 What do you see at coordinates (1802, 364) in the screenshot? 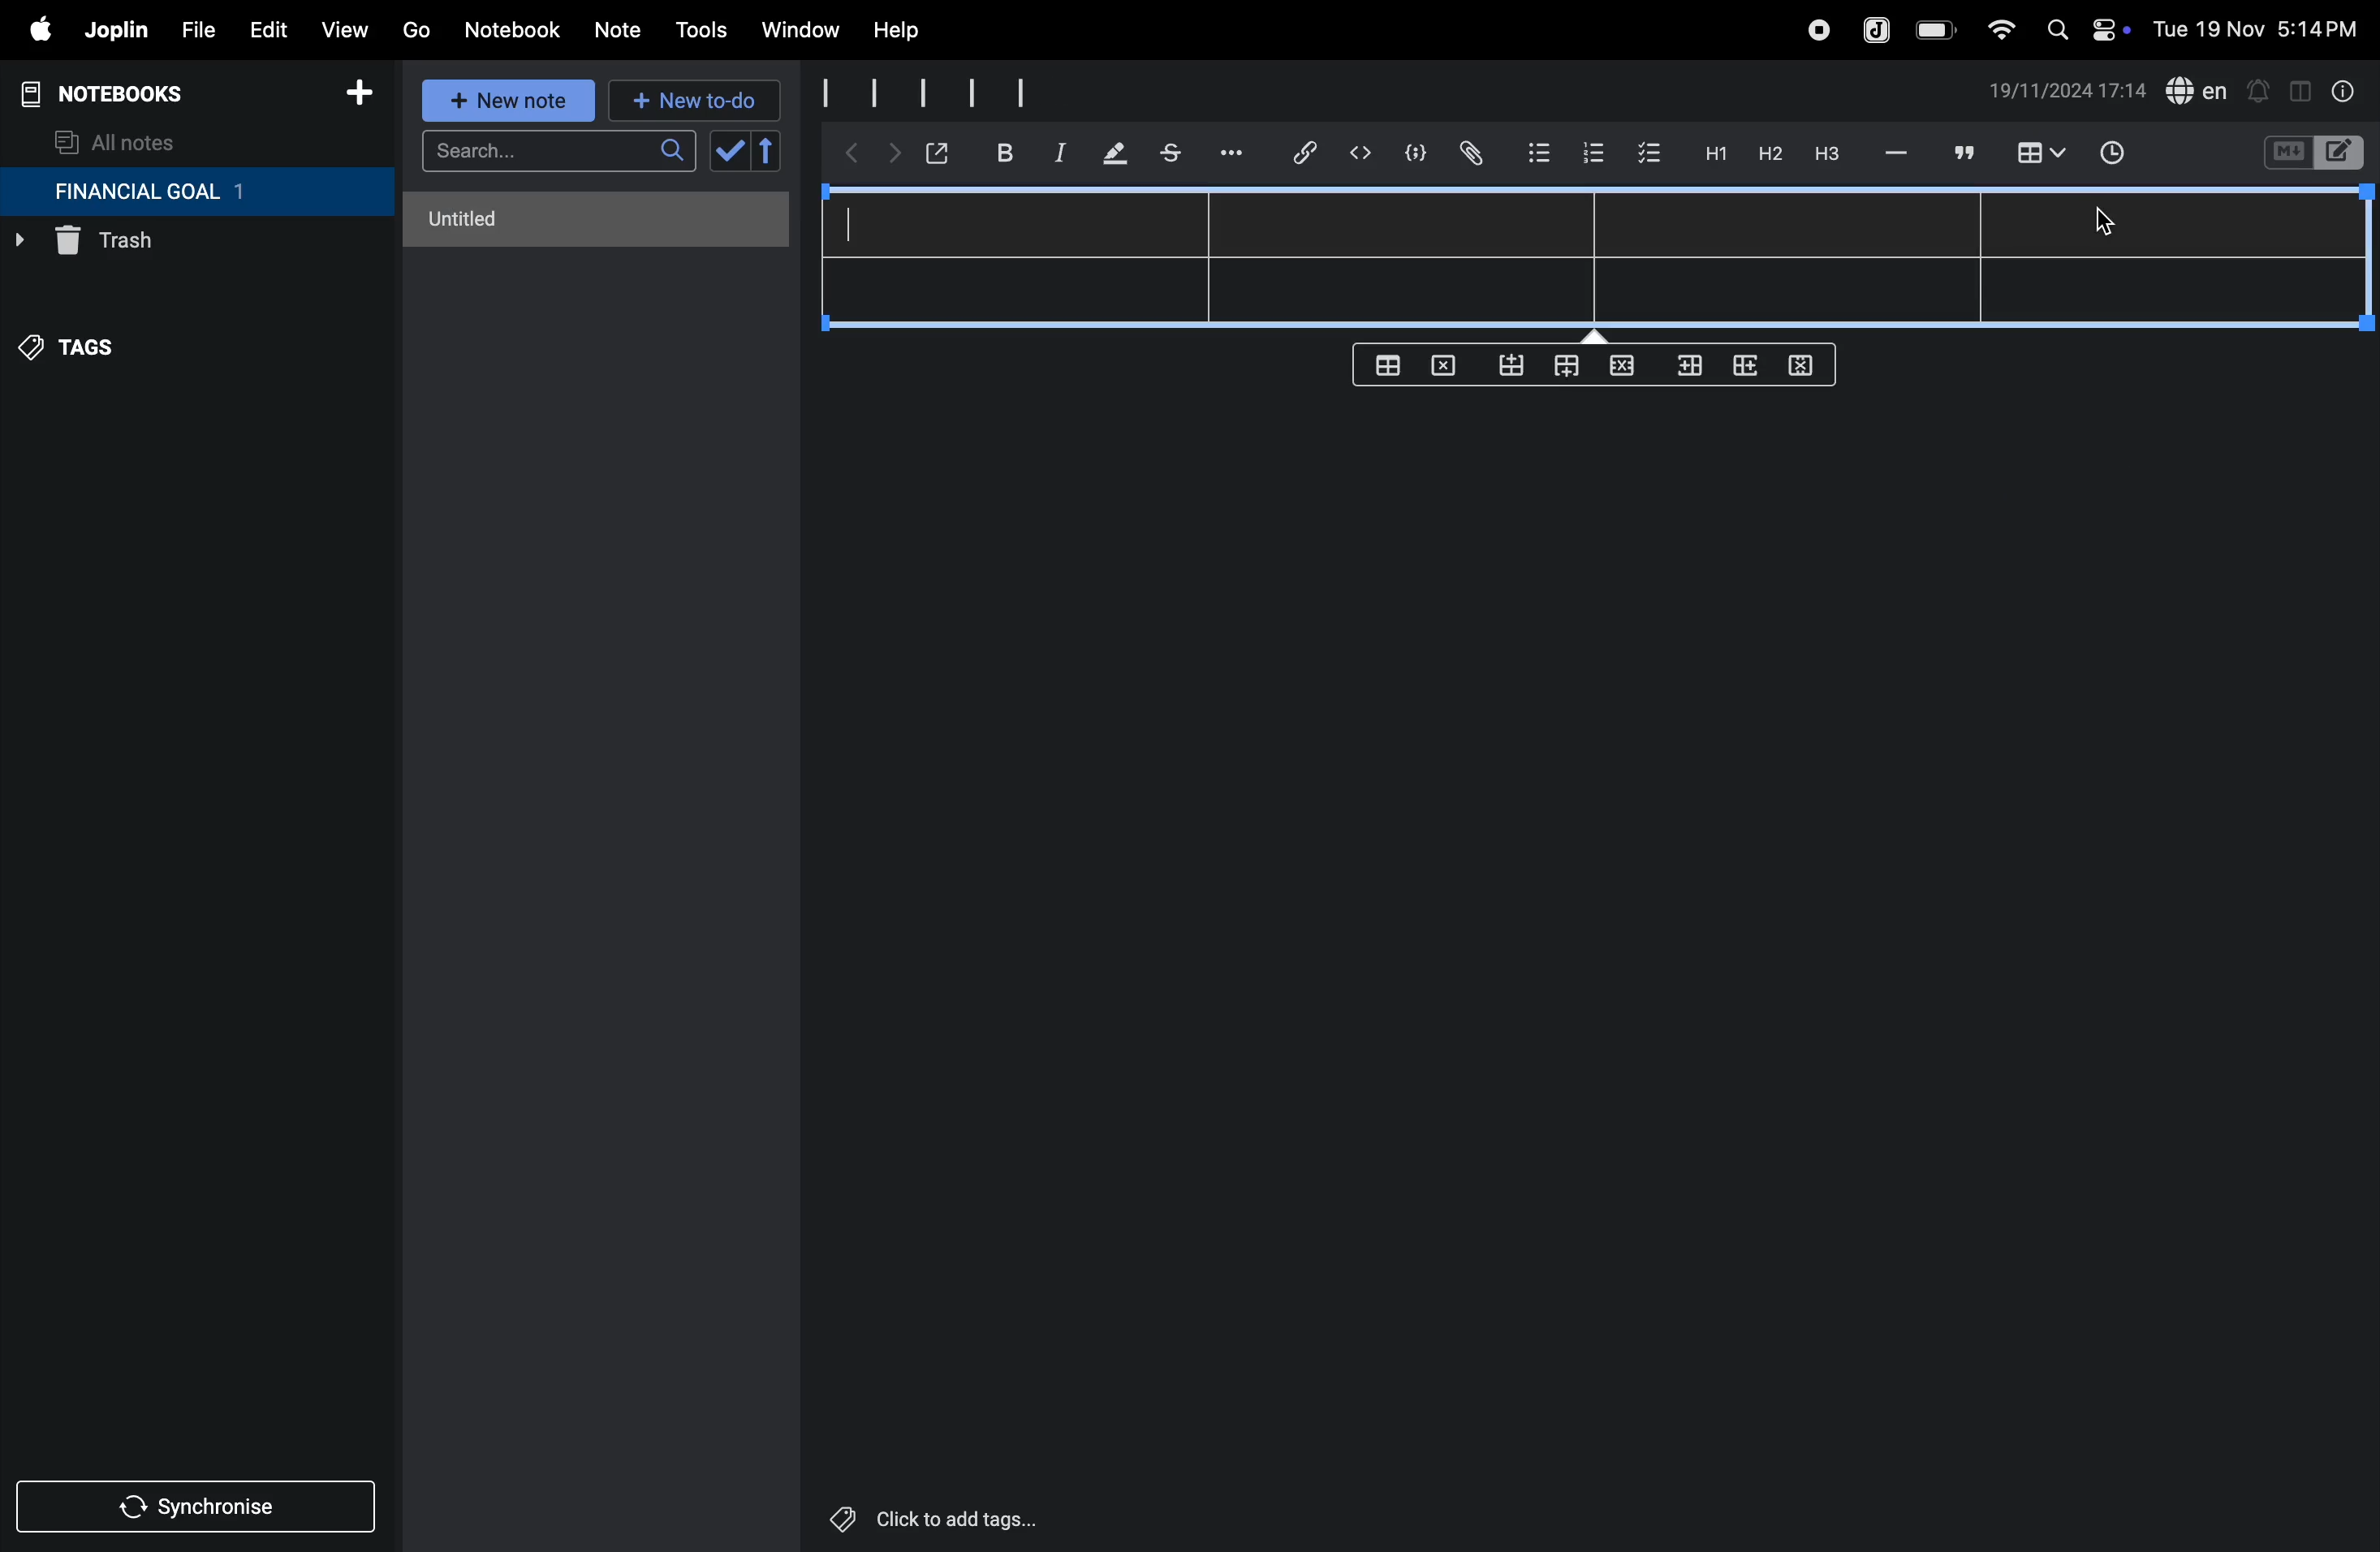
I see `delete rows` at bounding box center [1802, 364].